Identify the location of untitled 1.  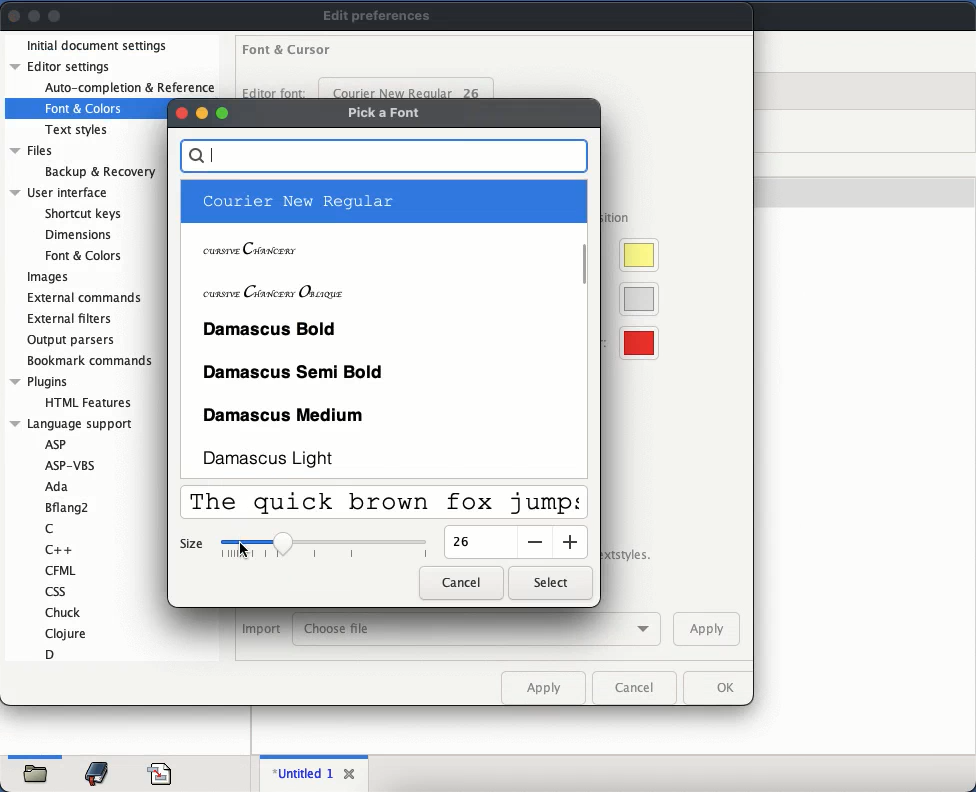
(305, 773).